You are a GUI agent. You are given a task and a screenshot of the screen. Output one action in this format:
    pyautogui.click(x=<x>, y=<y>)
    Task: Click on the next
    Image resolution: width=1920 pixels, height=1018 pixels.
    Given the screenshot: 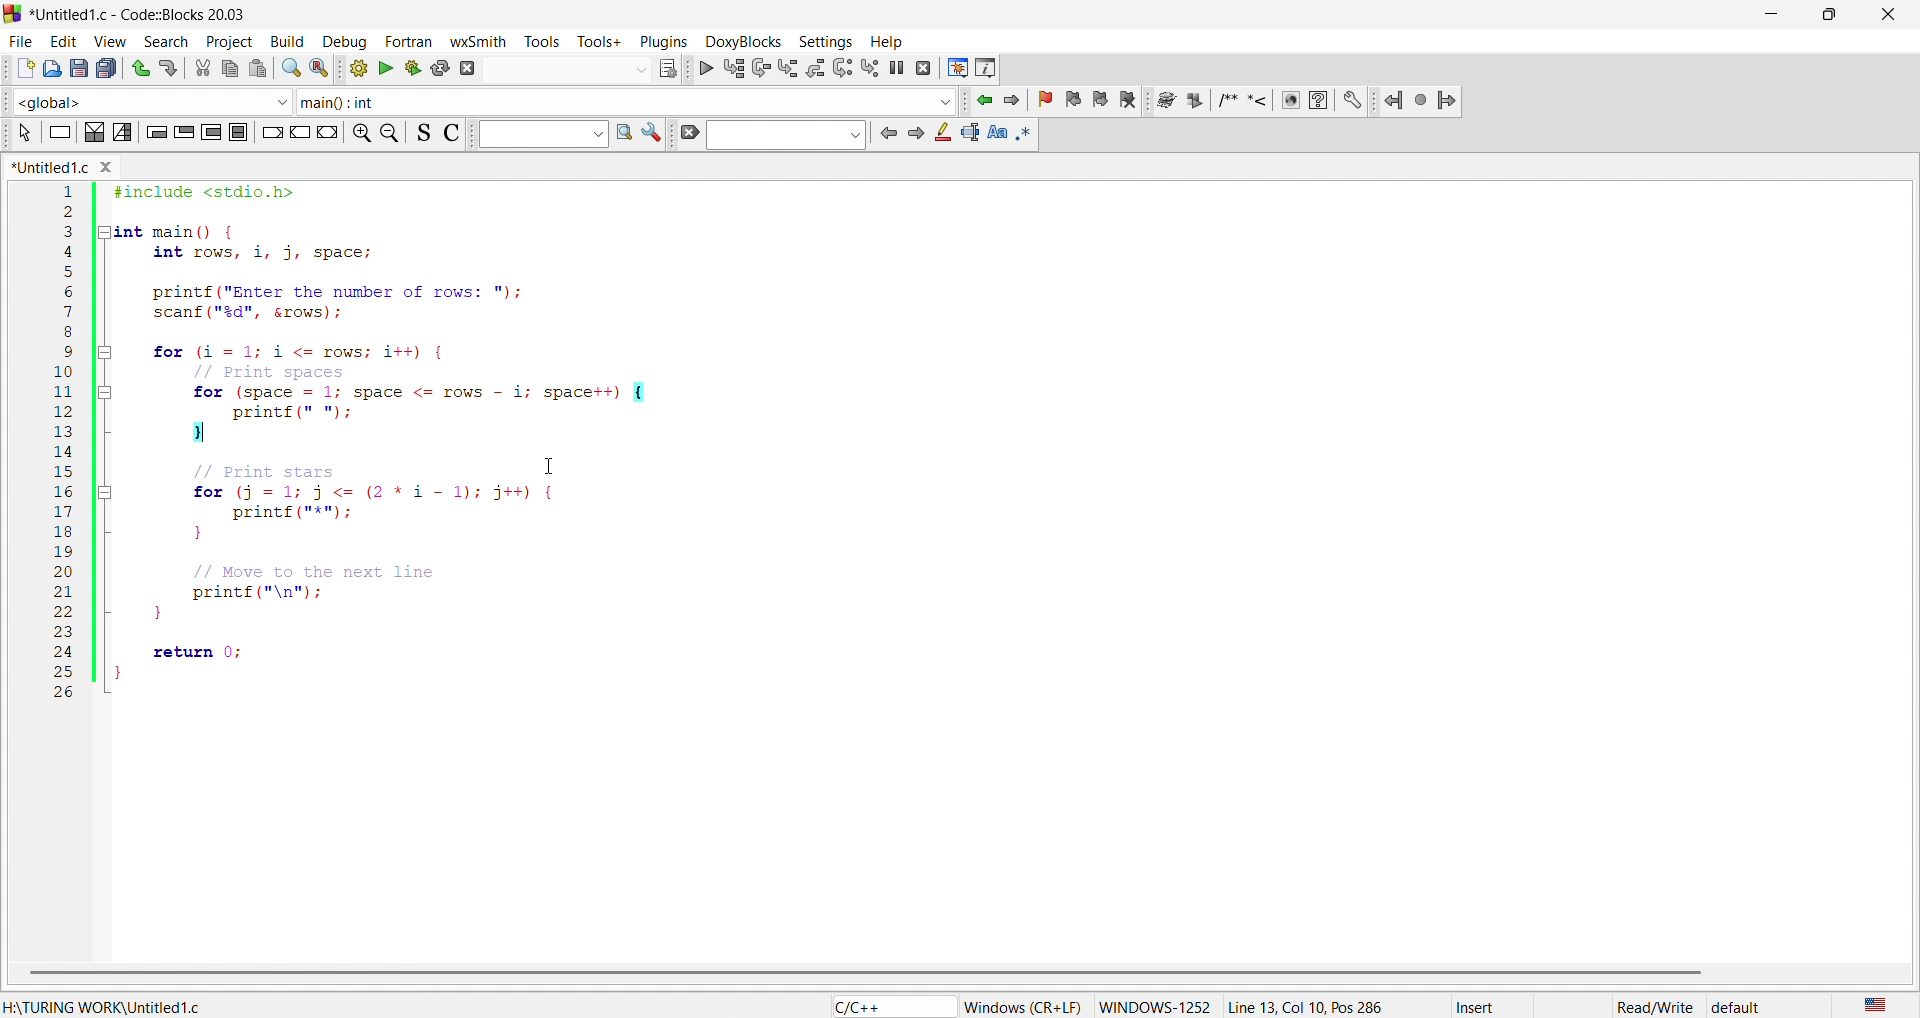 What is the action you would take?
    pyautogui.click(x=916, y=135)
    